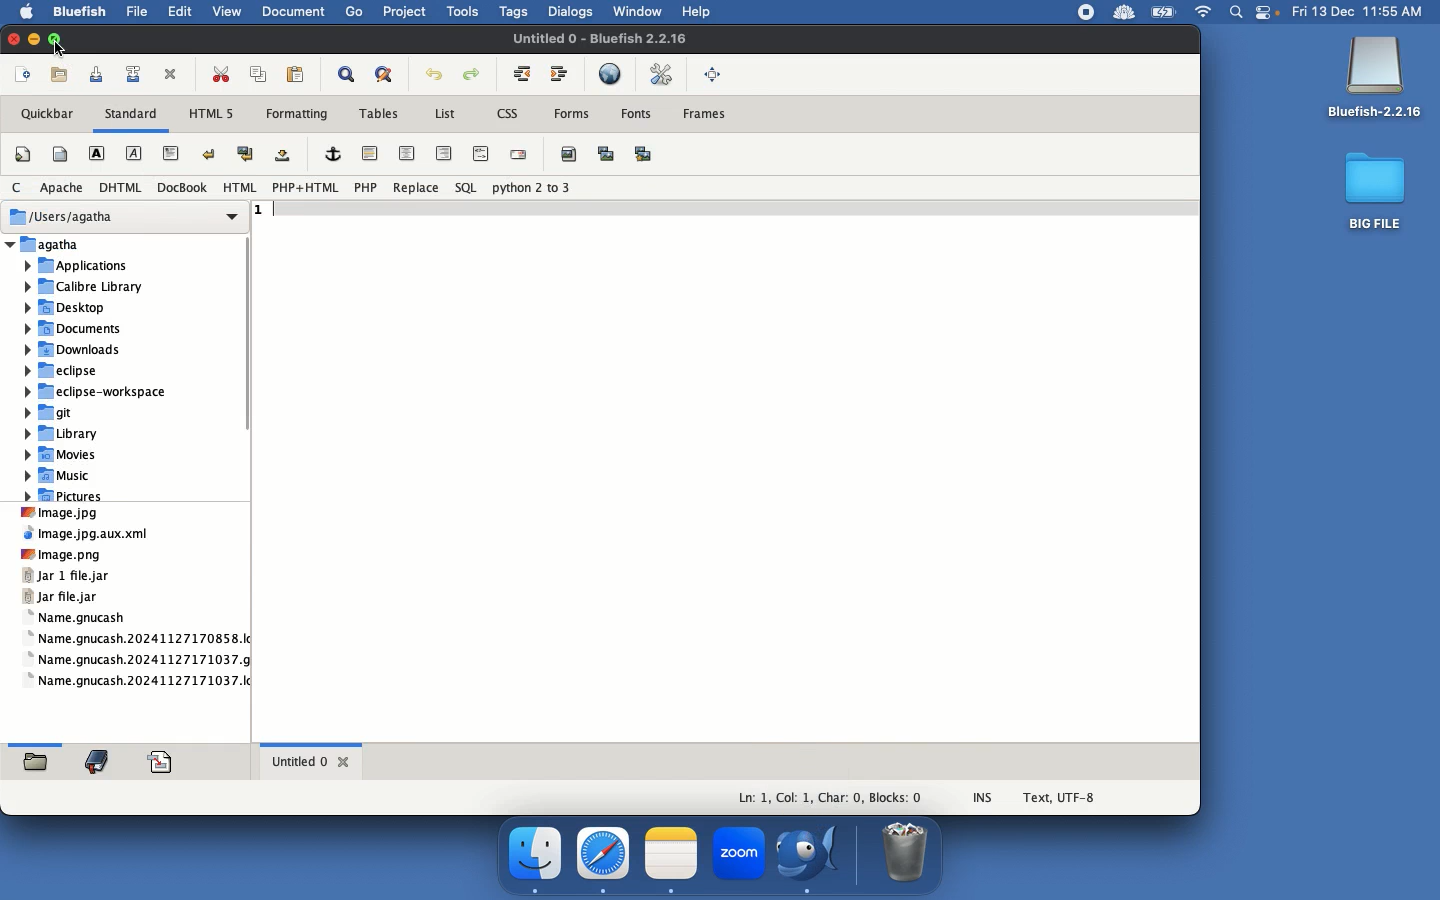 The height and width of the screenshot is (900, 1440). Describe the element at coordinates (76, 13) in the screenshot. I see `bluefish` at that location.